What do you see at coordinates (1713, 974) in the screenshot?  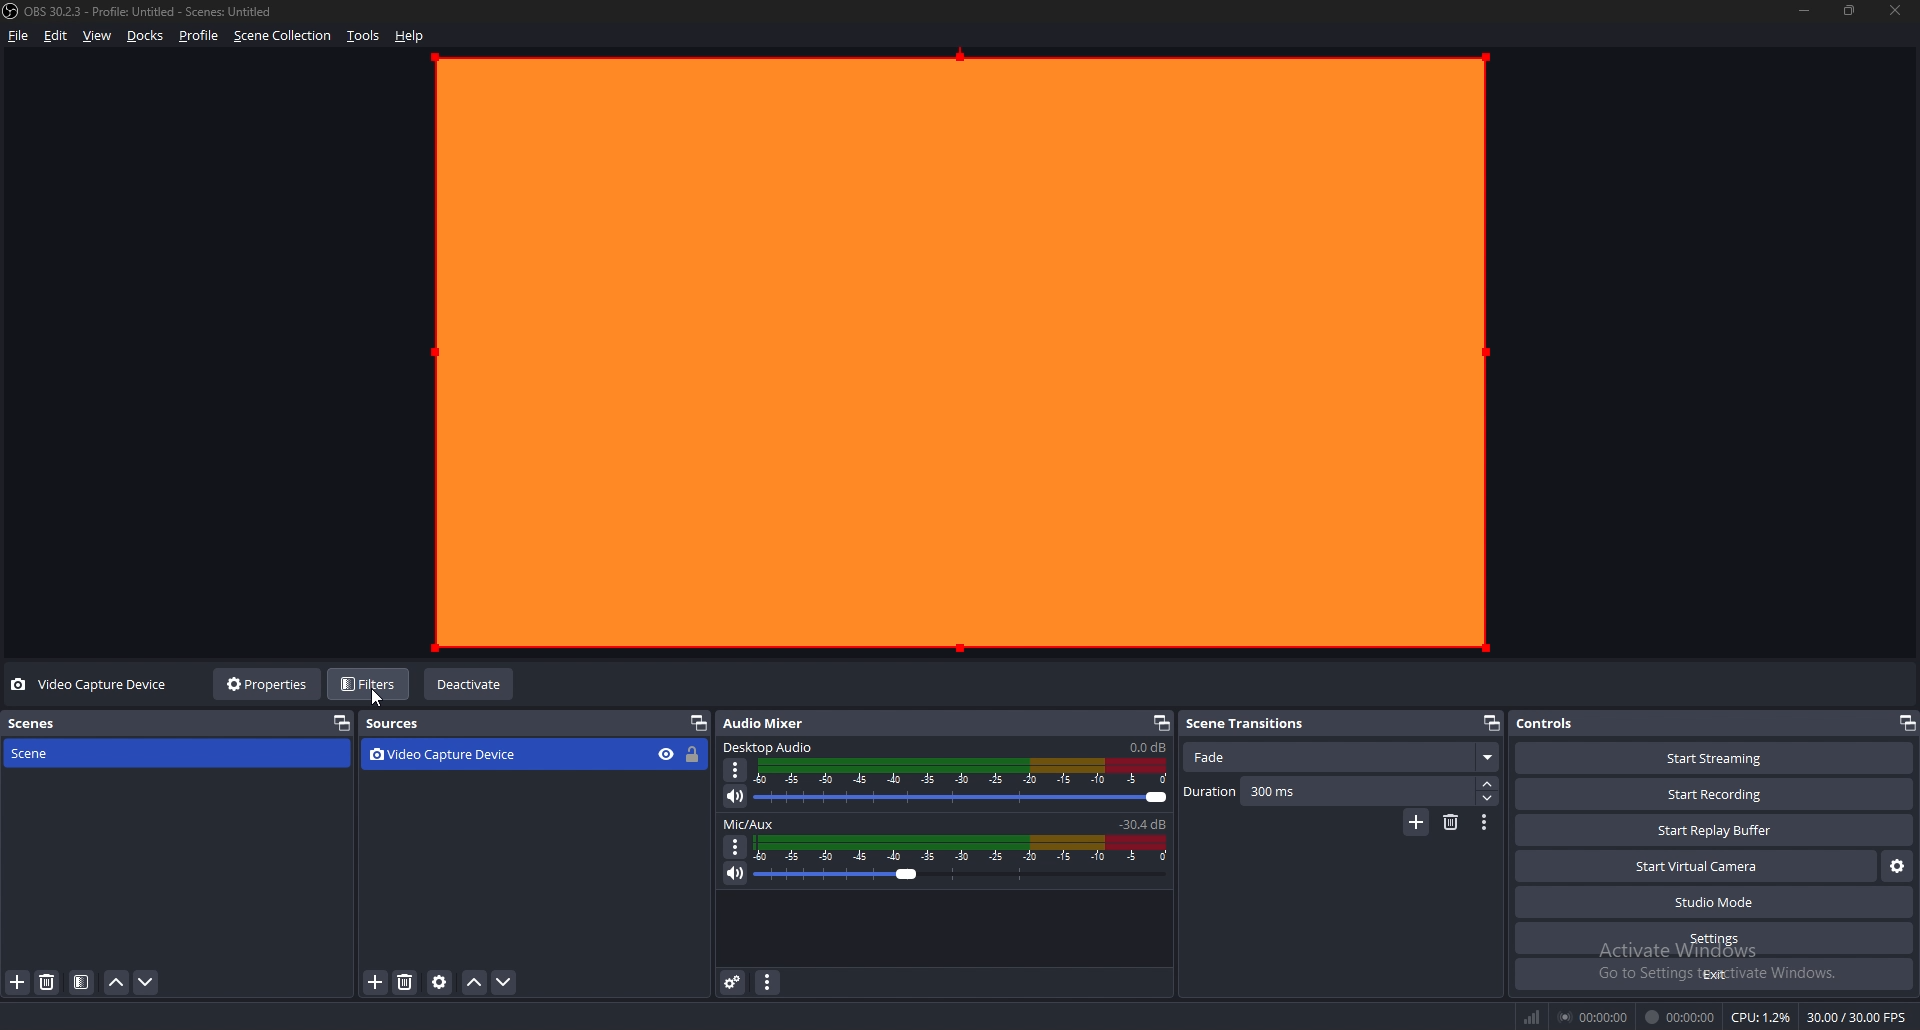 I see `exit` at bounding box center [1713, 974].